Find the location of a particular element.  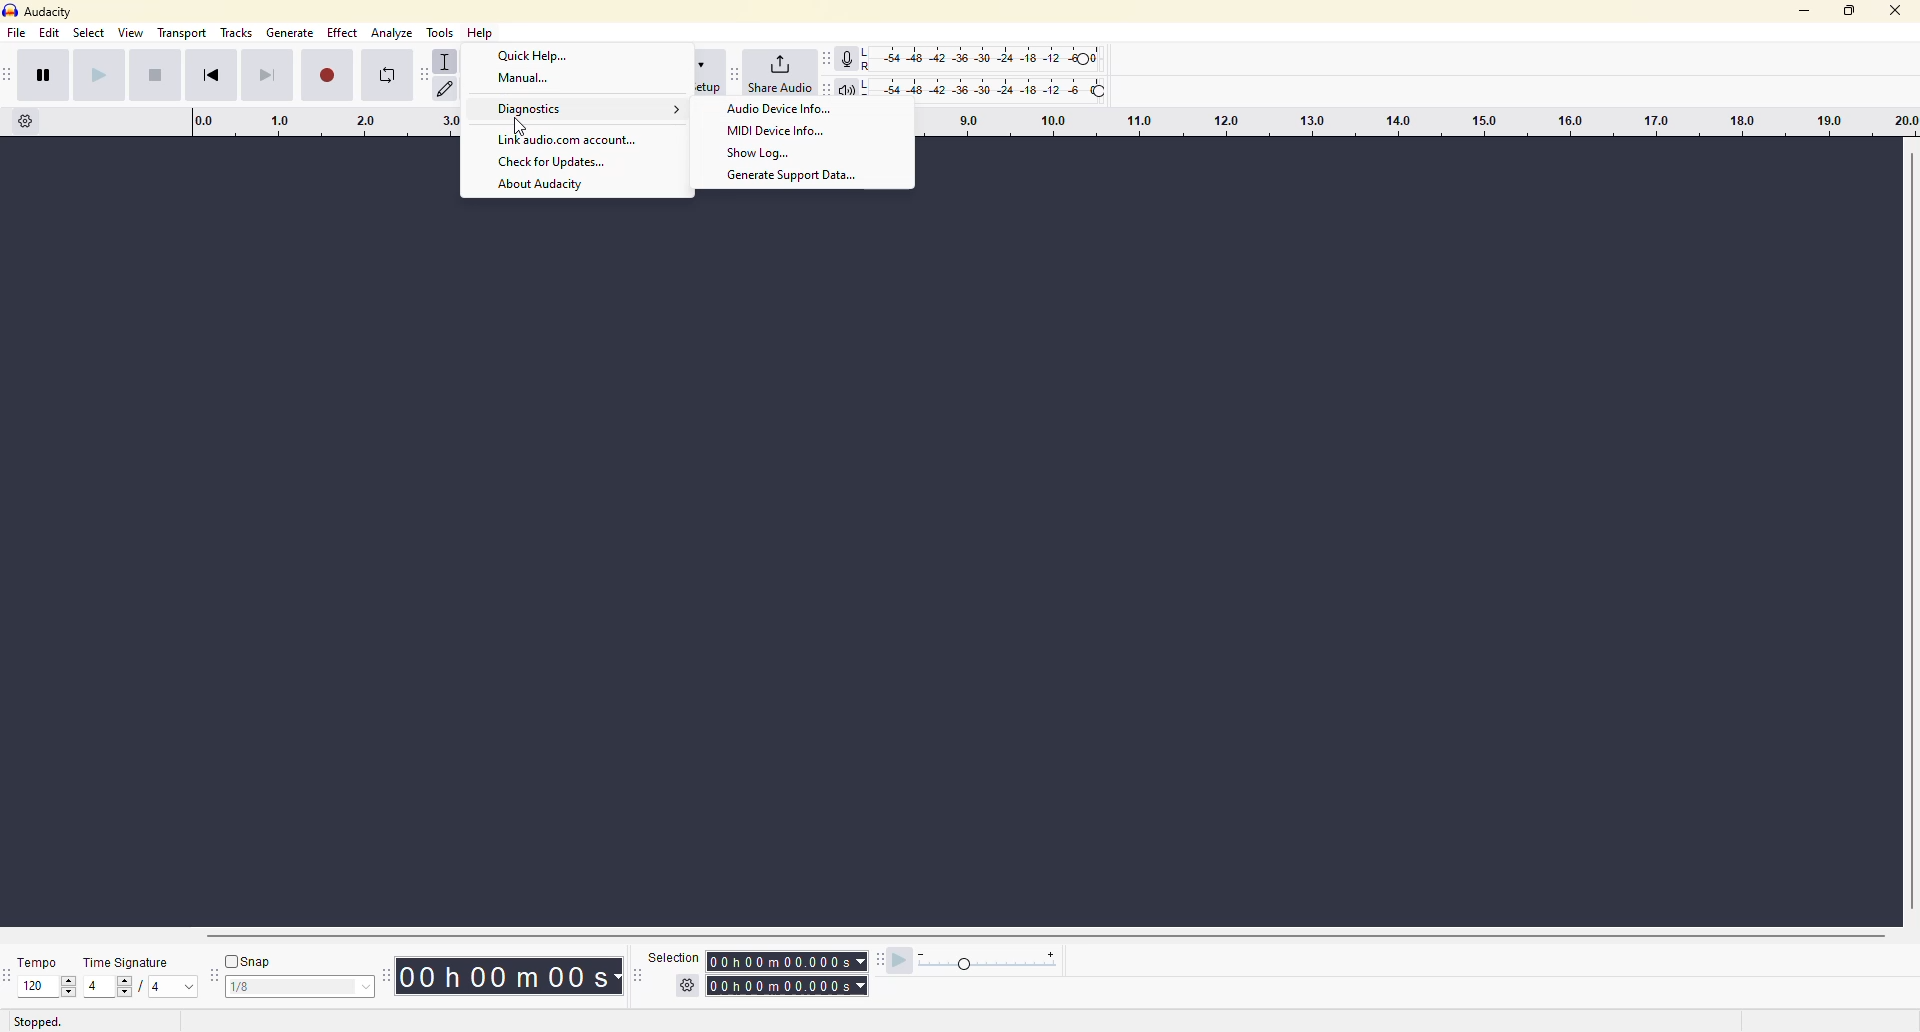

value is located at coordinates (288, 986).